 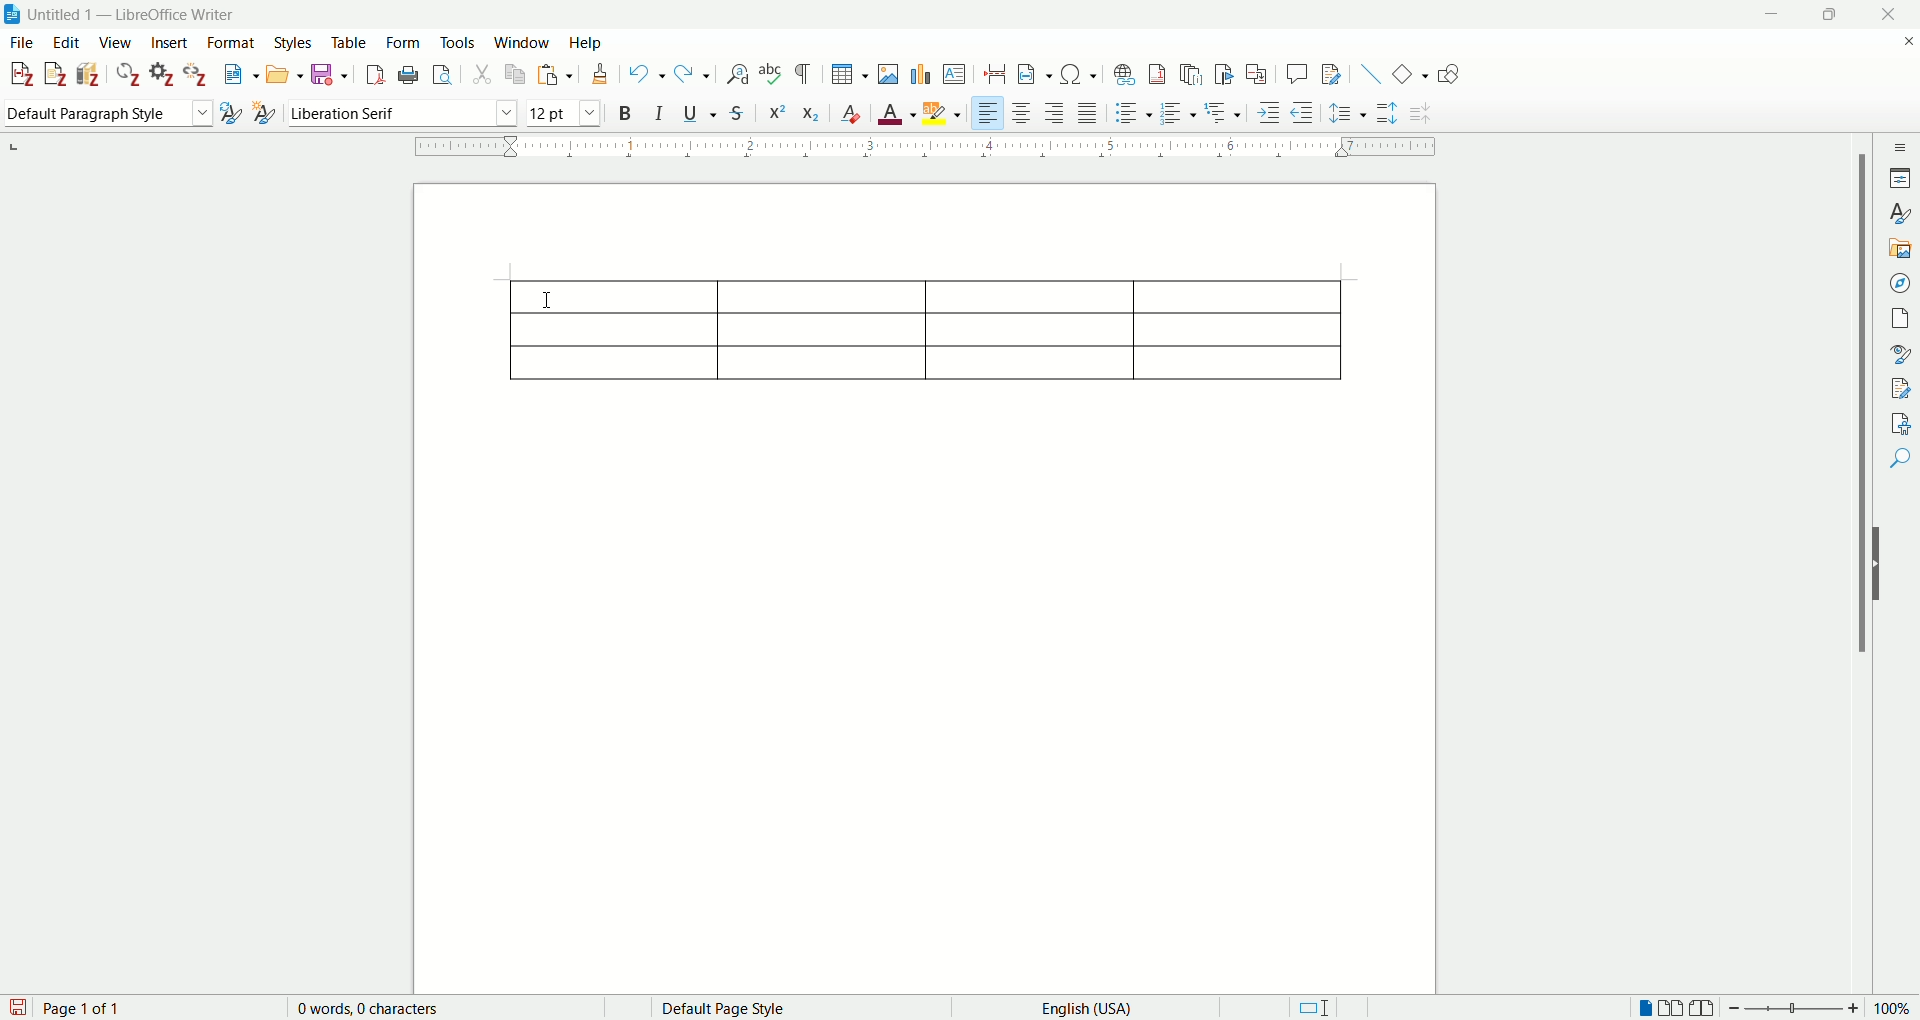 What do you see at coordinates (1268, 113) in the screenshot?
I see `increase indent` at bounding box center [1268, 113].